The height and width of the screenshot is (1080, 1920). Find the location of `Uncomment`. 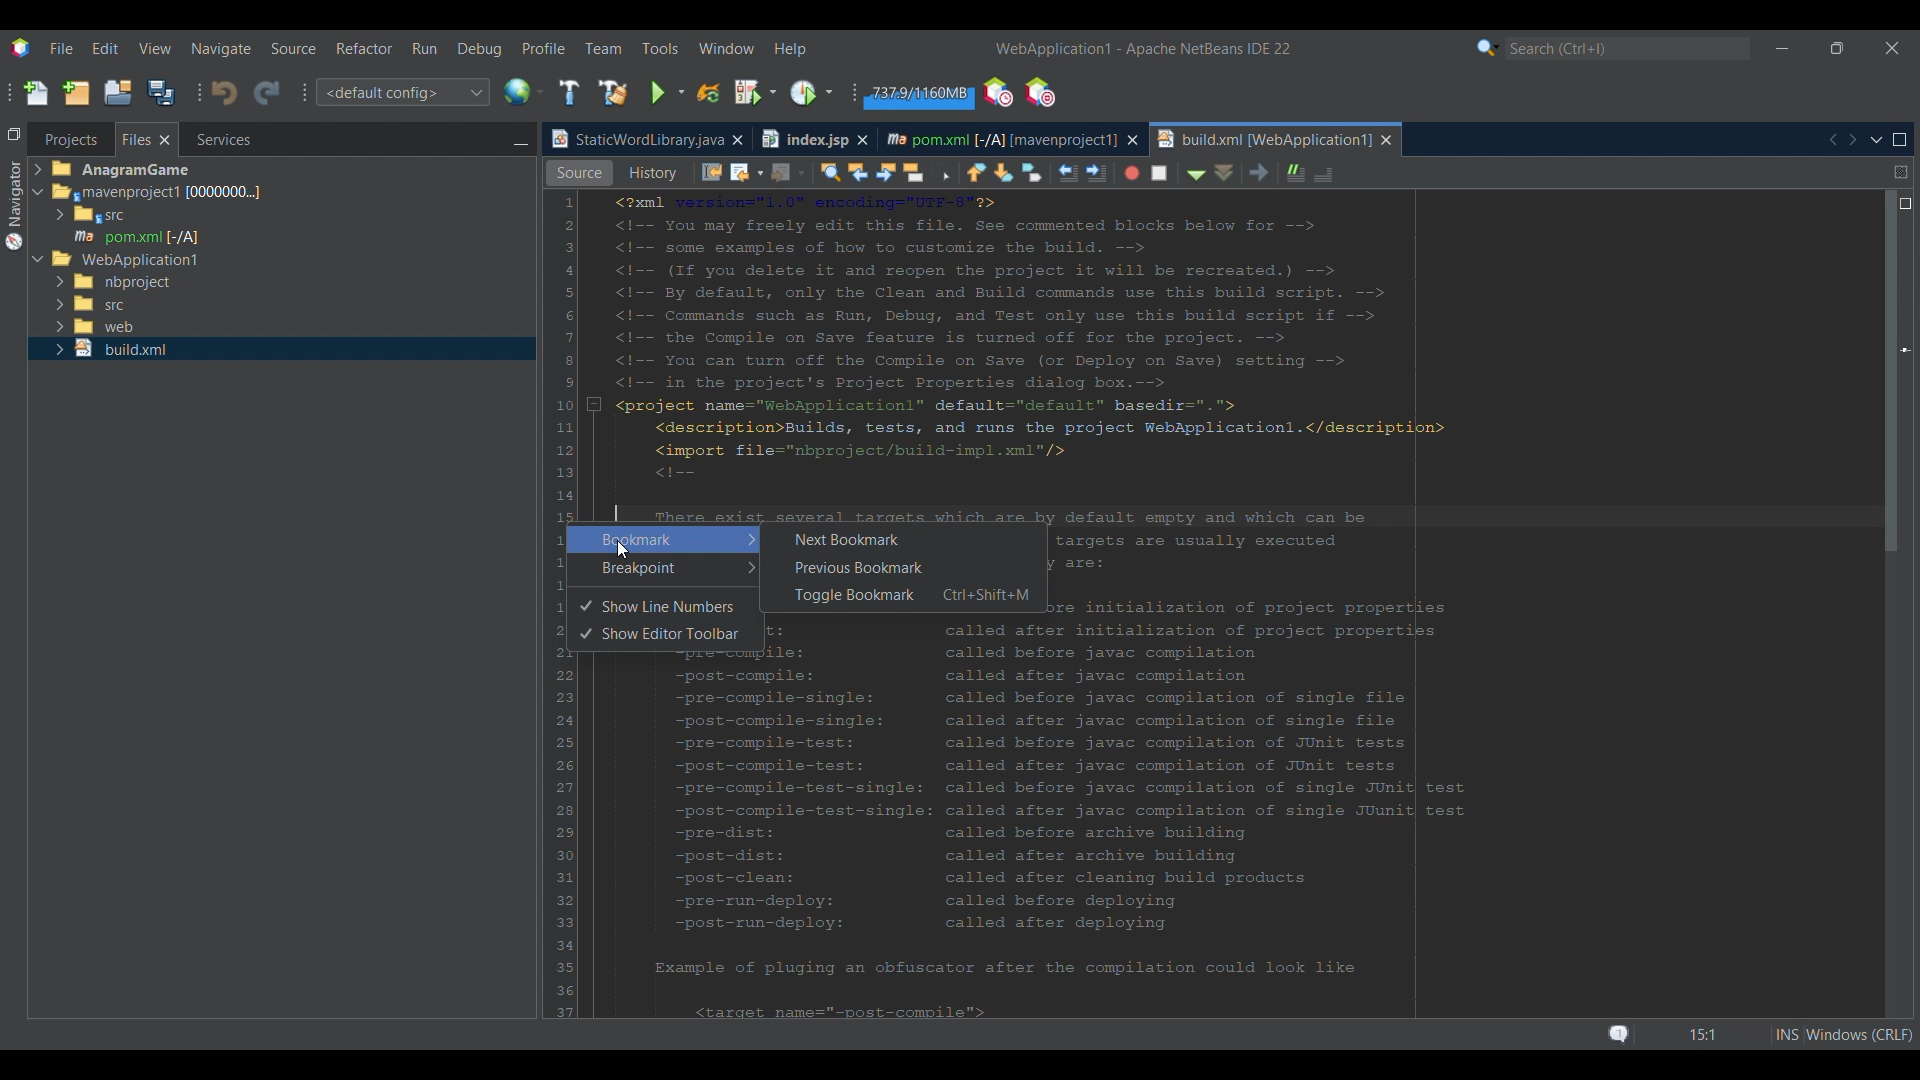

Uncomment is located at coordinates (1511, 172).